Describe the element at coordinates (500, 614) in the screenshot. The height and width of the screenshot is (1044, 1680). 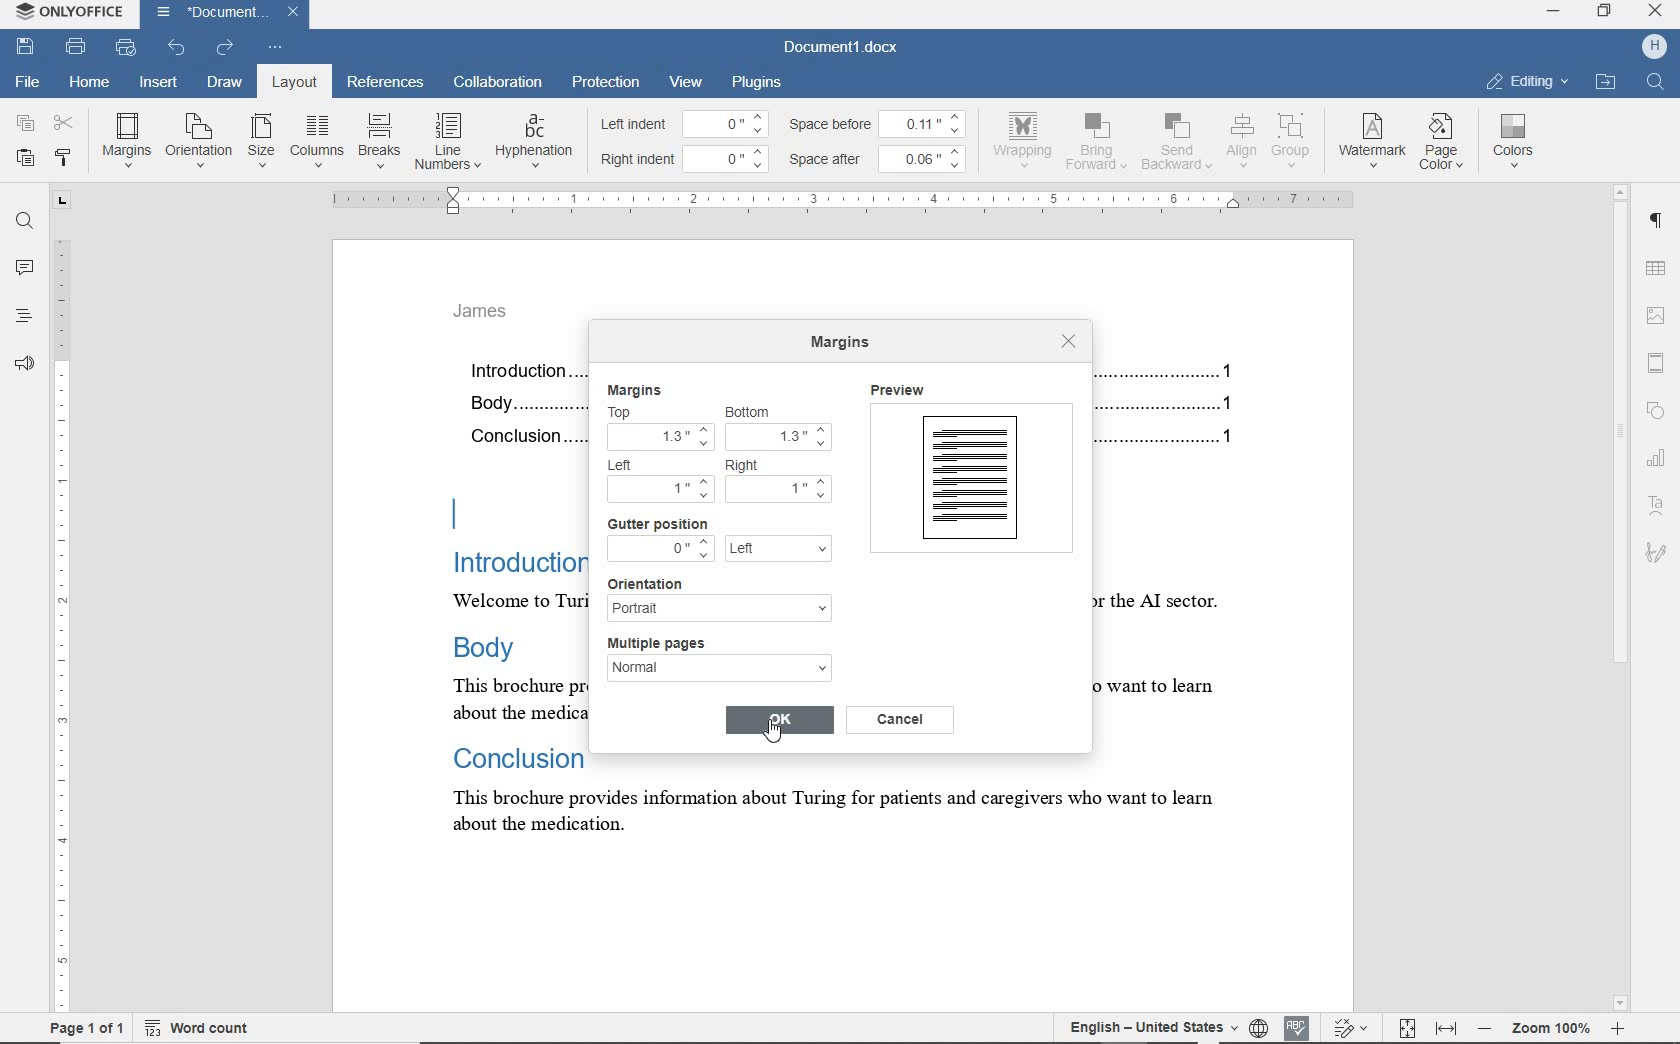
I see `text` at that location.